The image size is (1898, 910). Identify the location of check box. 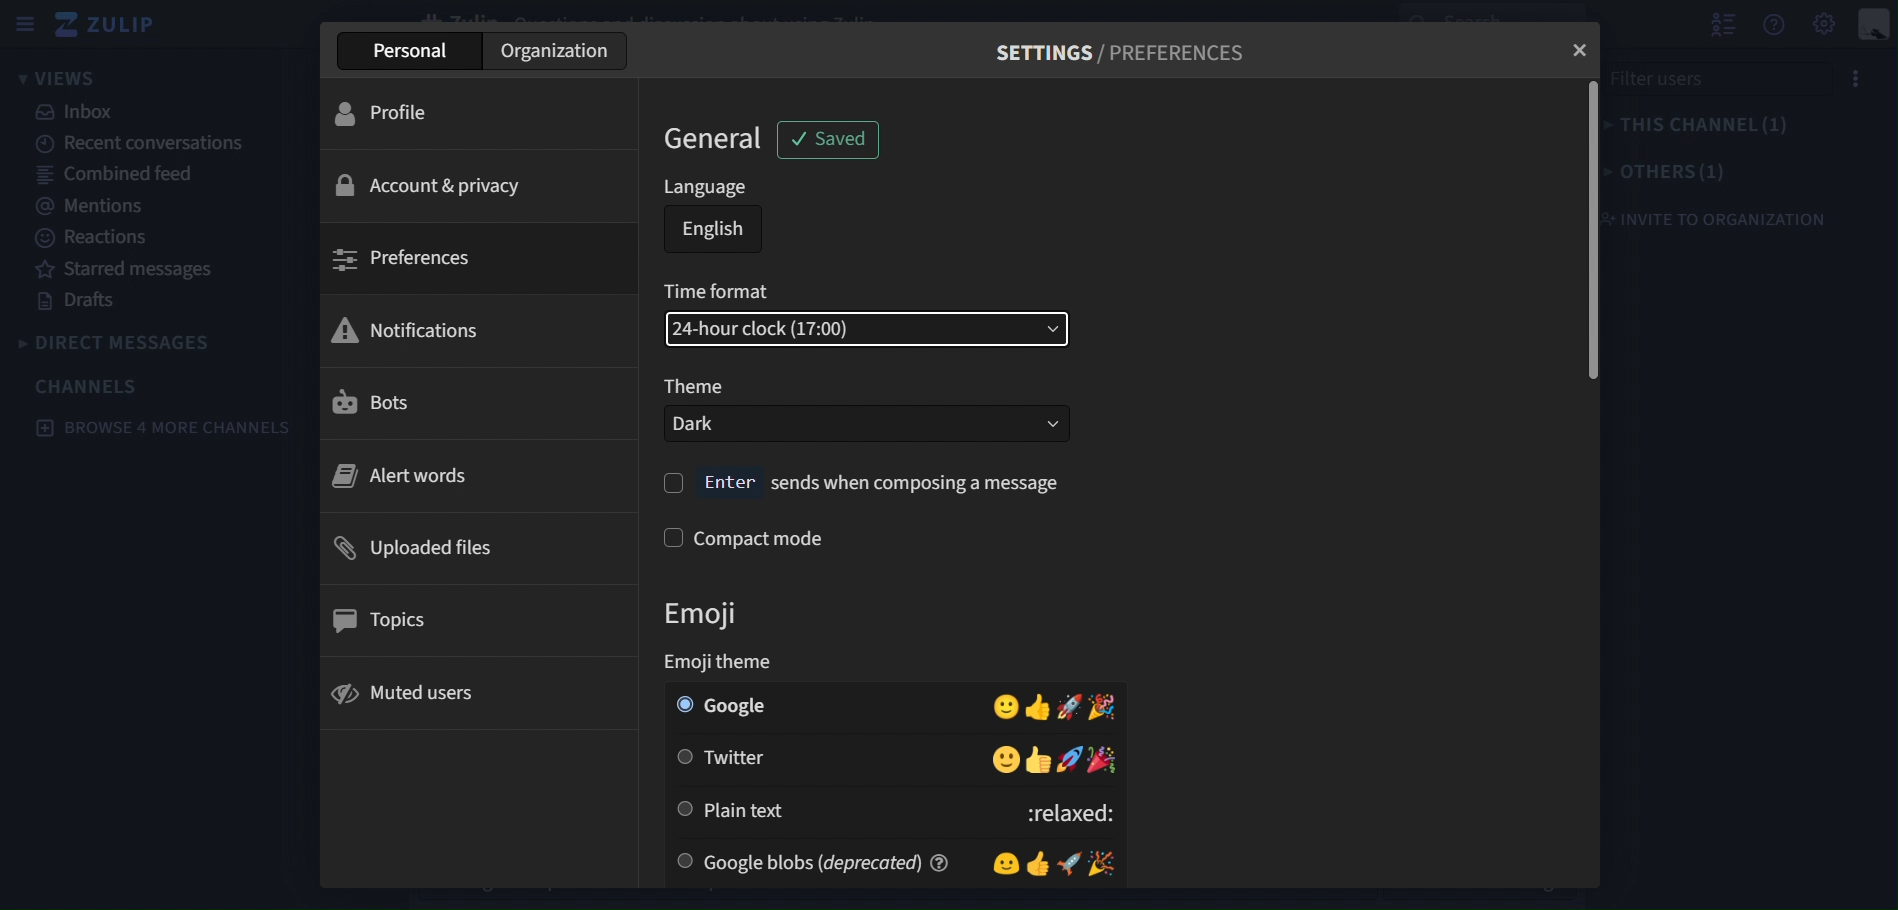
(671, 536).